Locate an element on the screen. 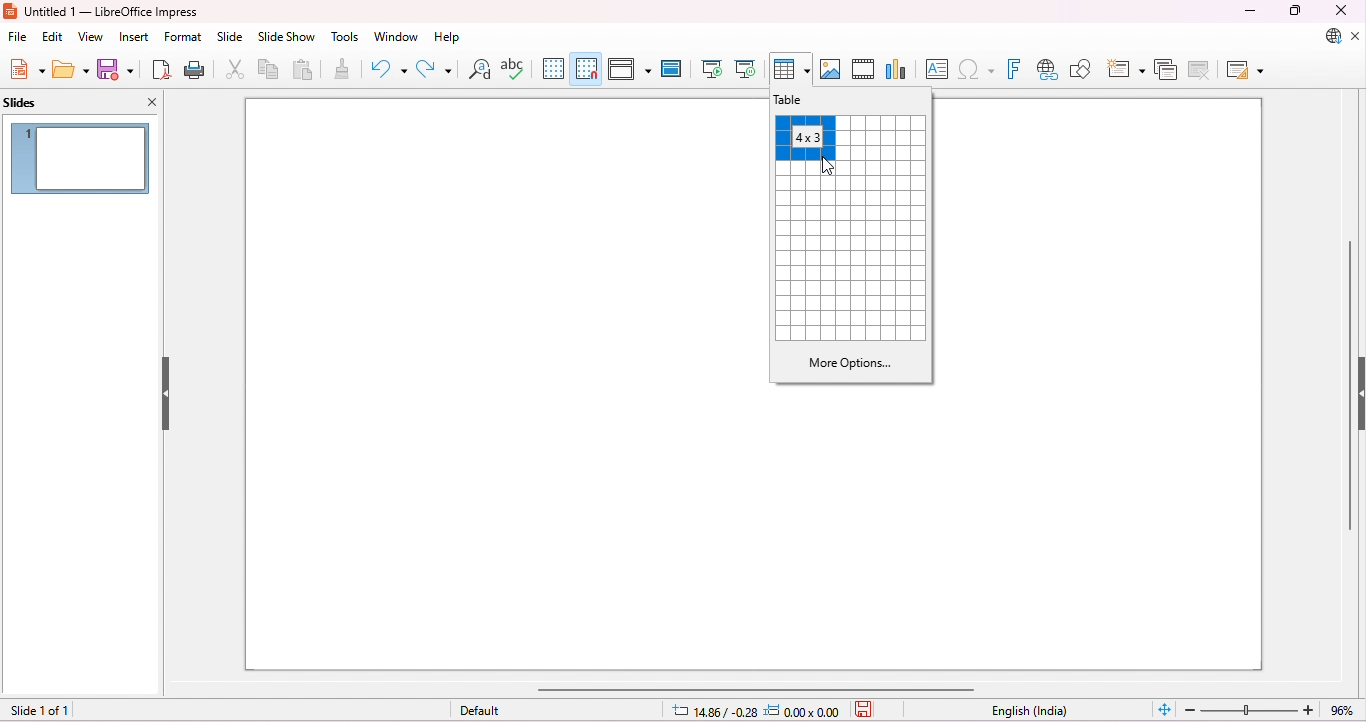  export as pdf is located at coordinates (162, 70).